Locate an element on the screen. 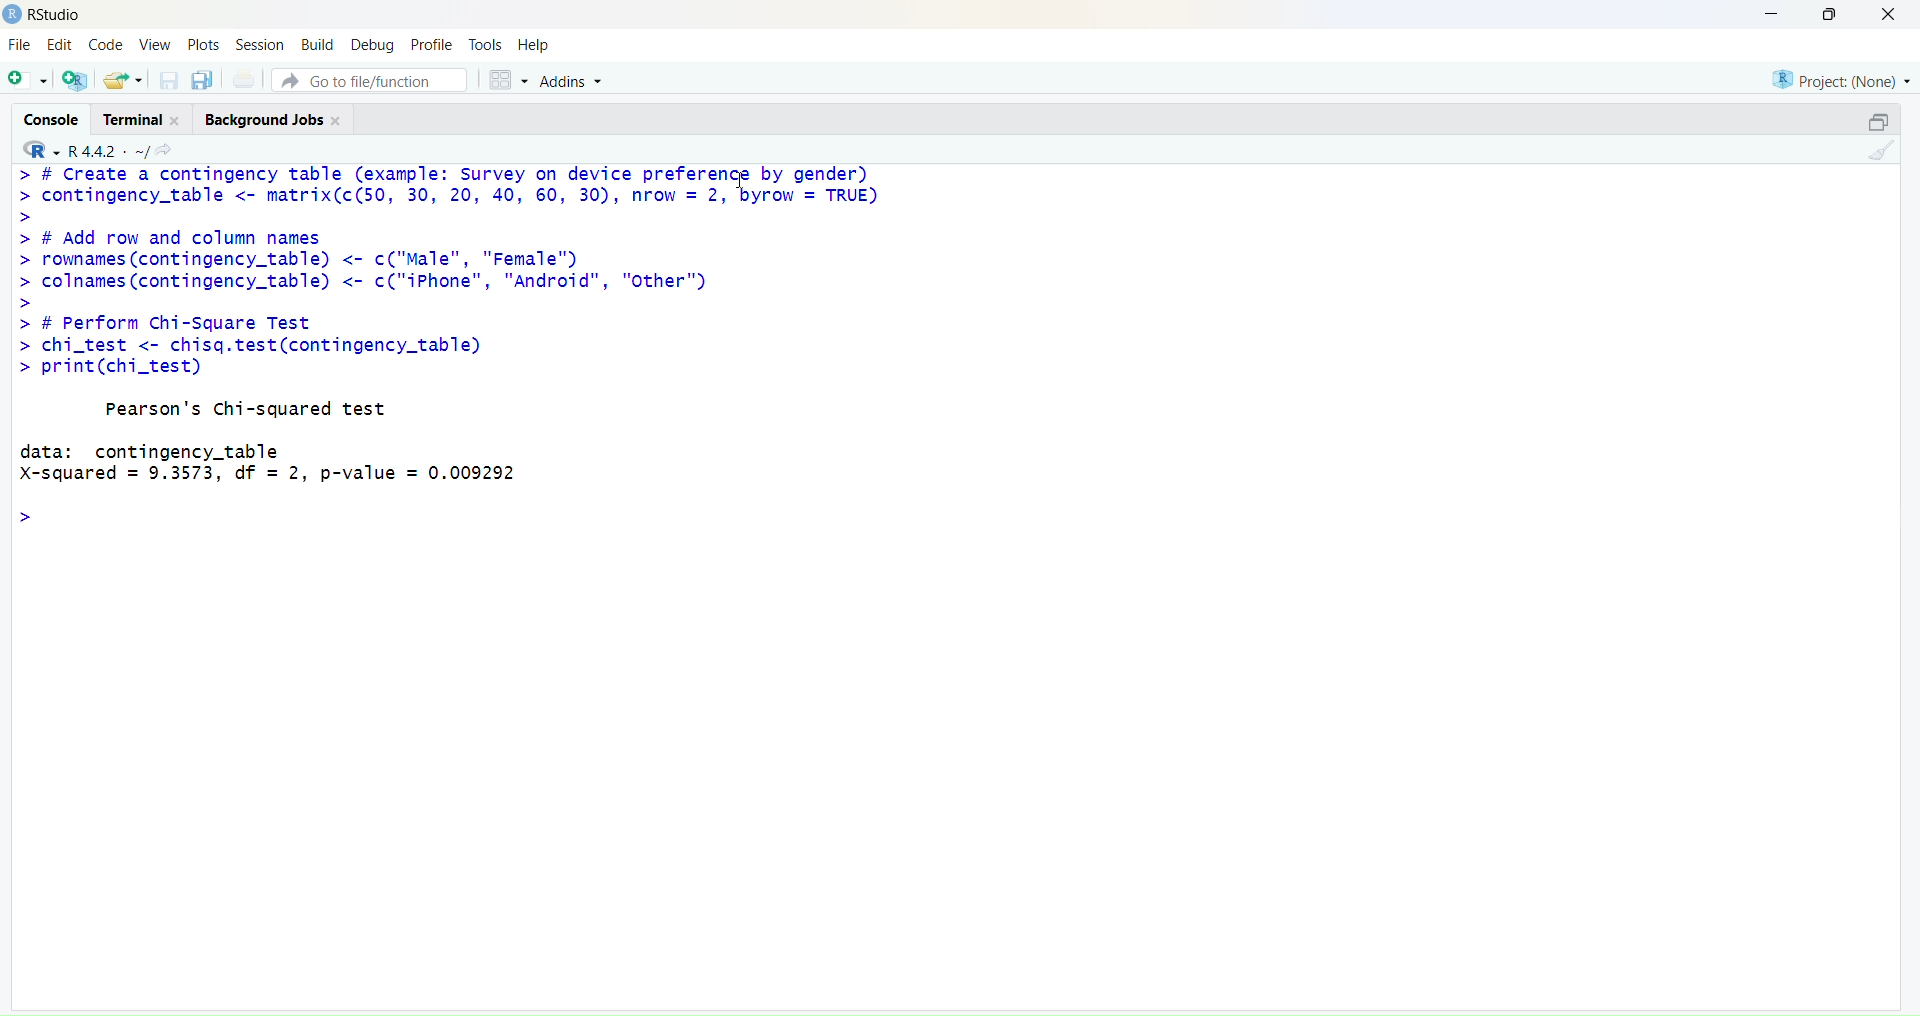 The height and width of the screenshot is (1016, 1920). RStudio is located at coordinates (59, 15).